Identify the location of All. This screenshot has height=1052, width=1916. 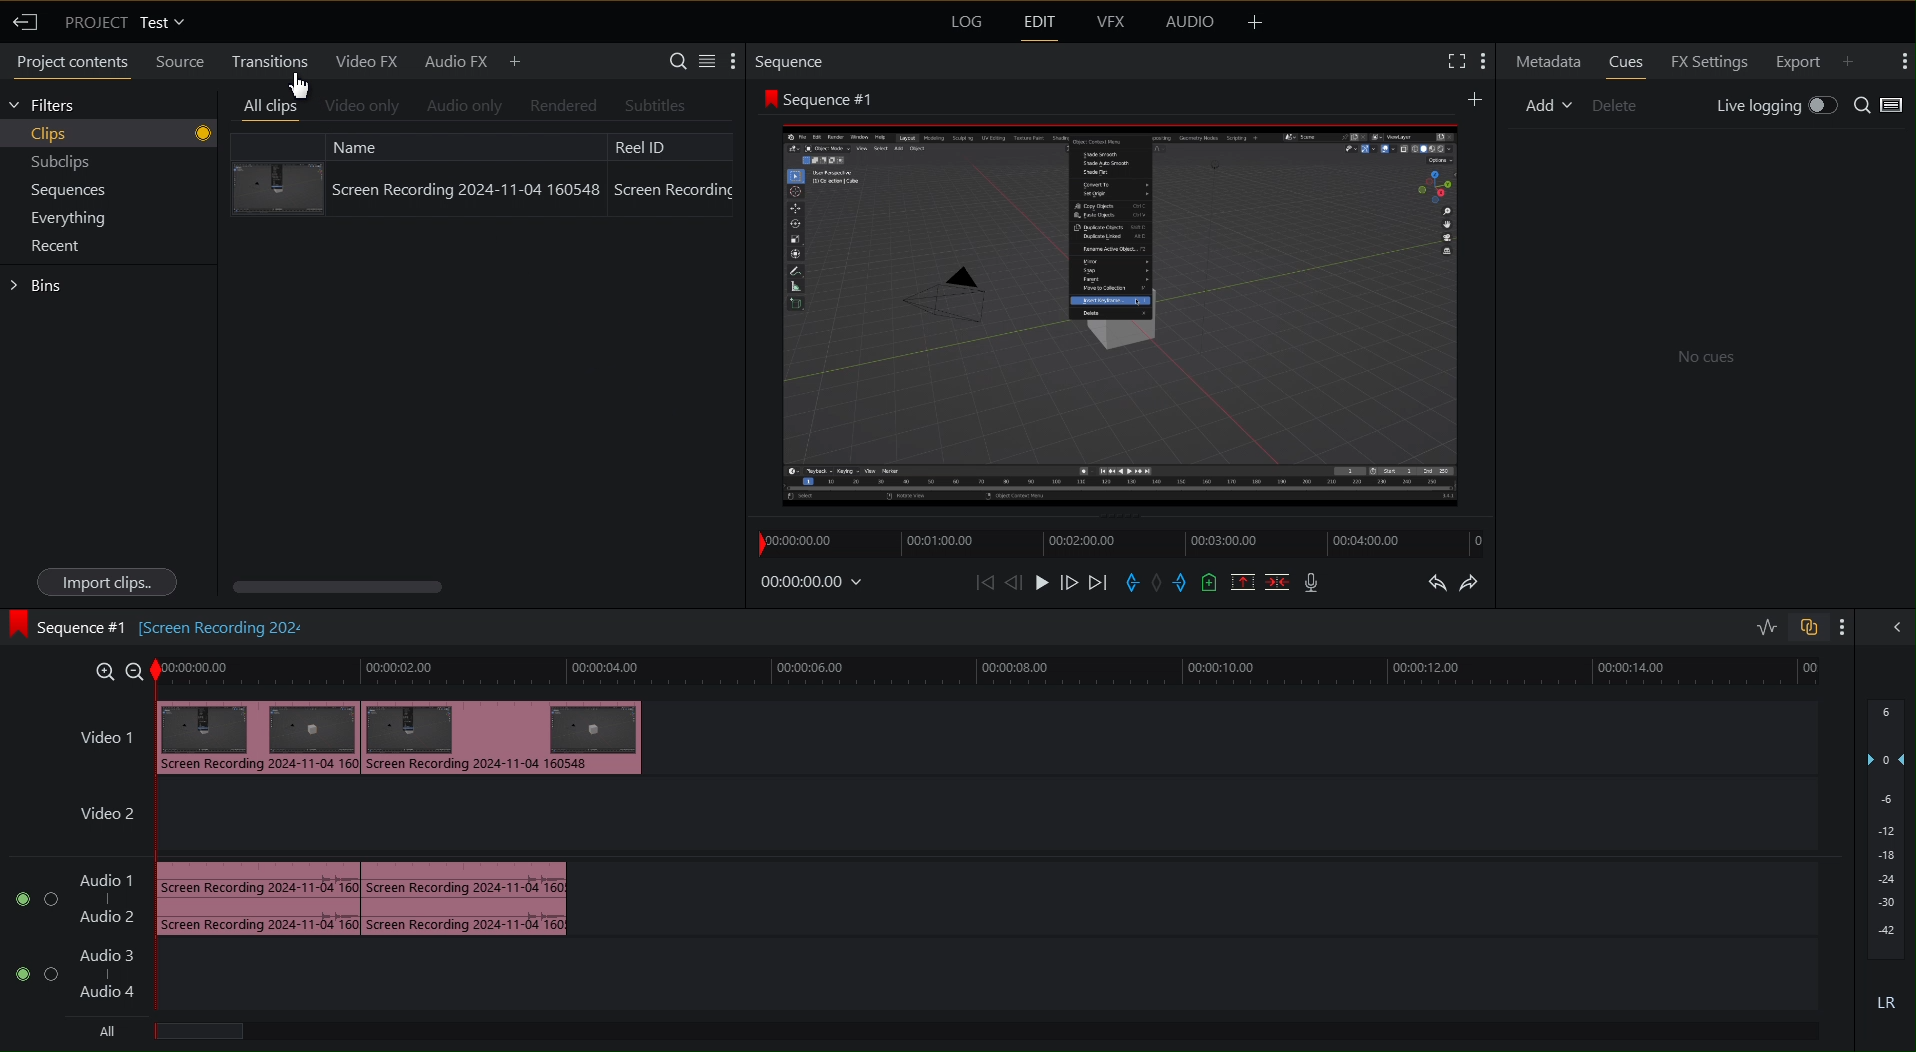
(105, 1029).